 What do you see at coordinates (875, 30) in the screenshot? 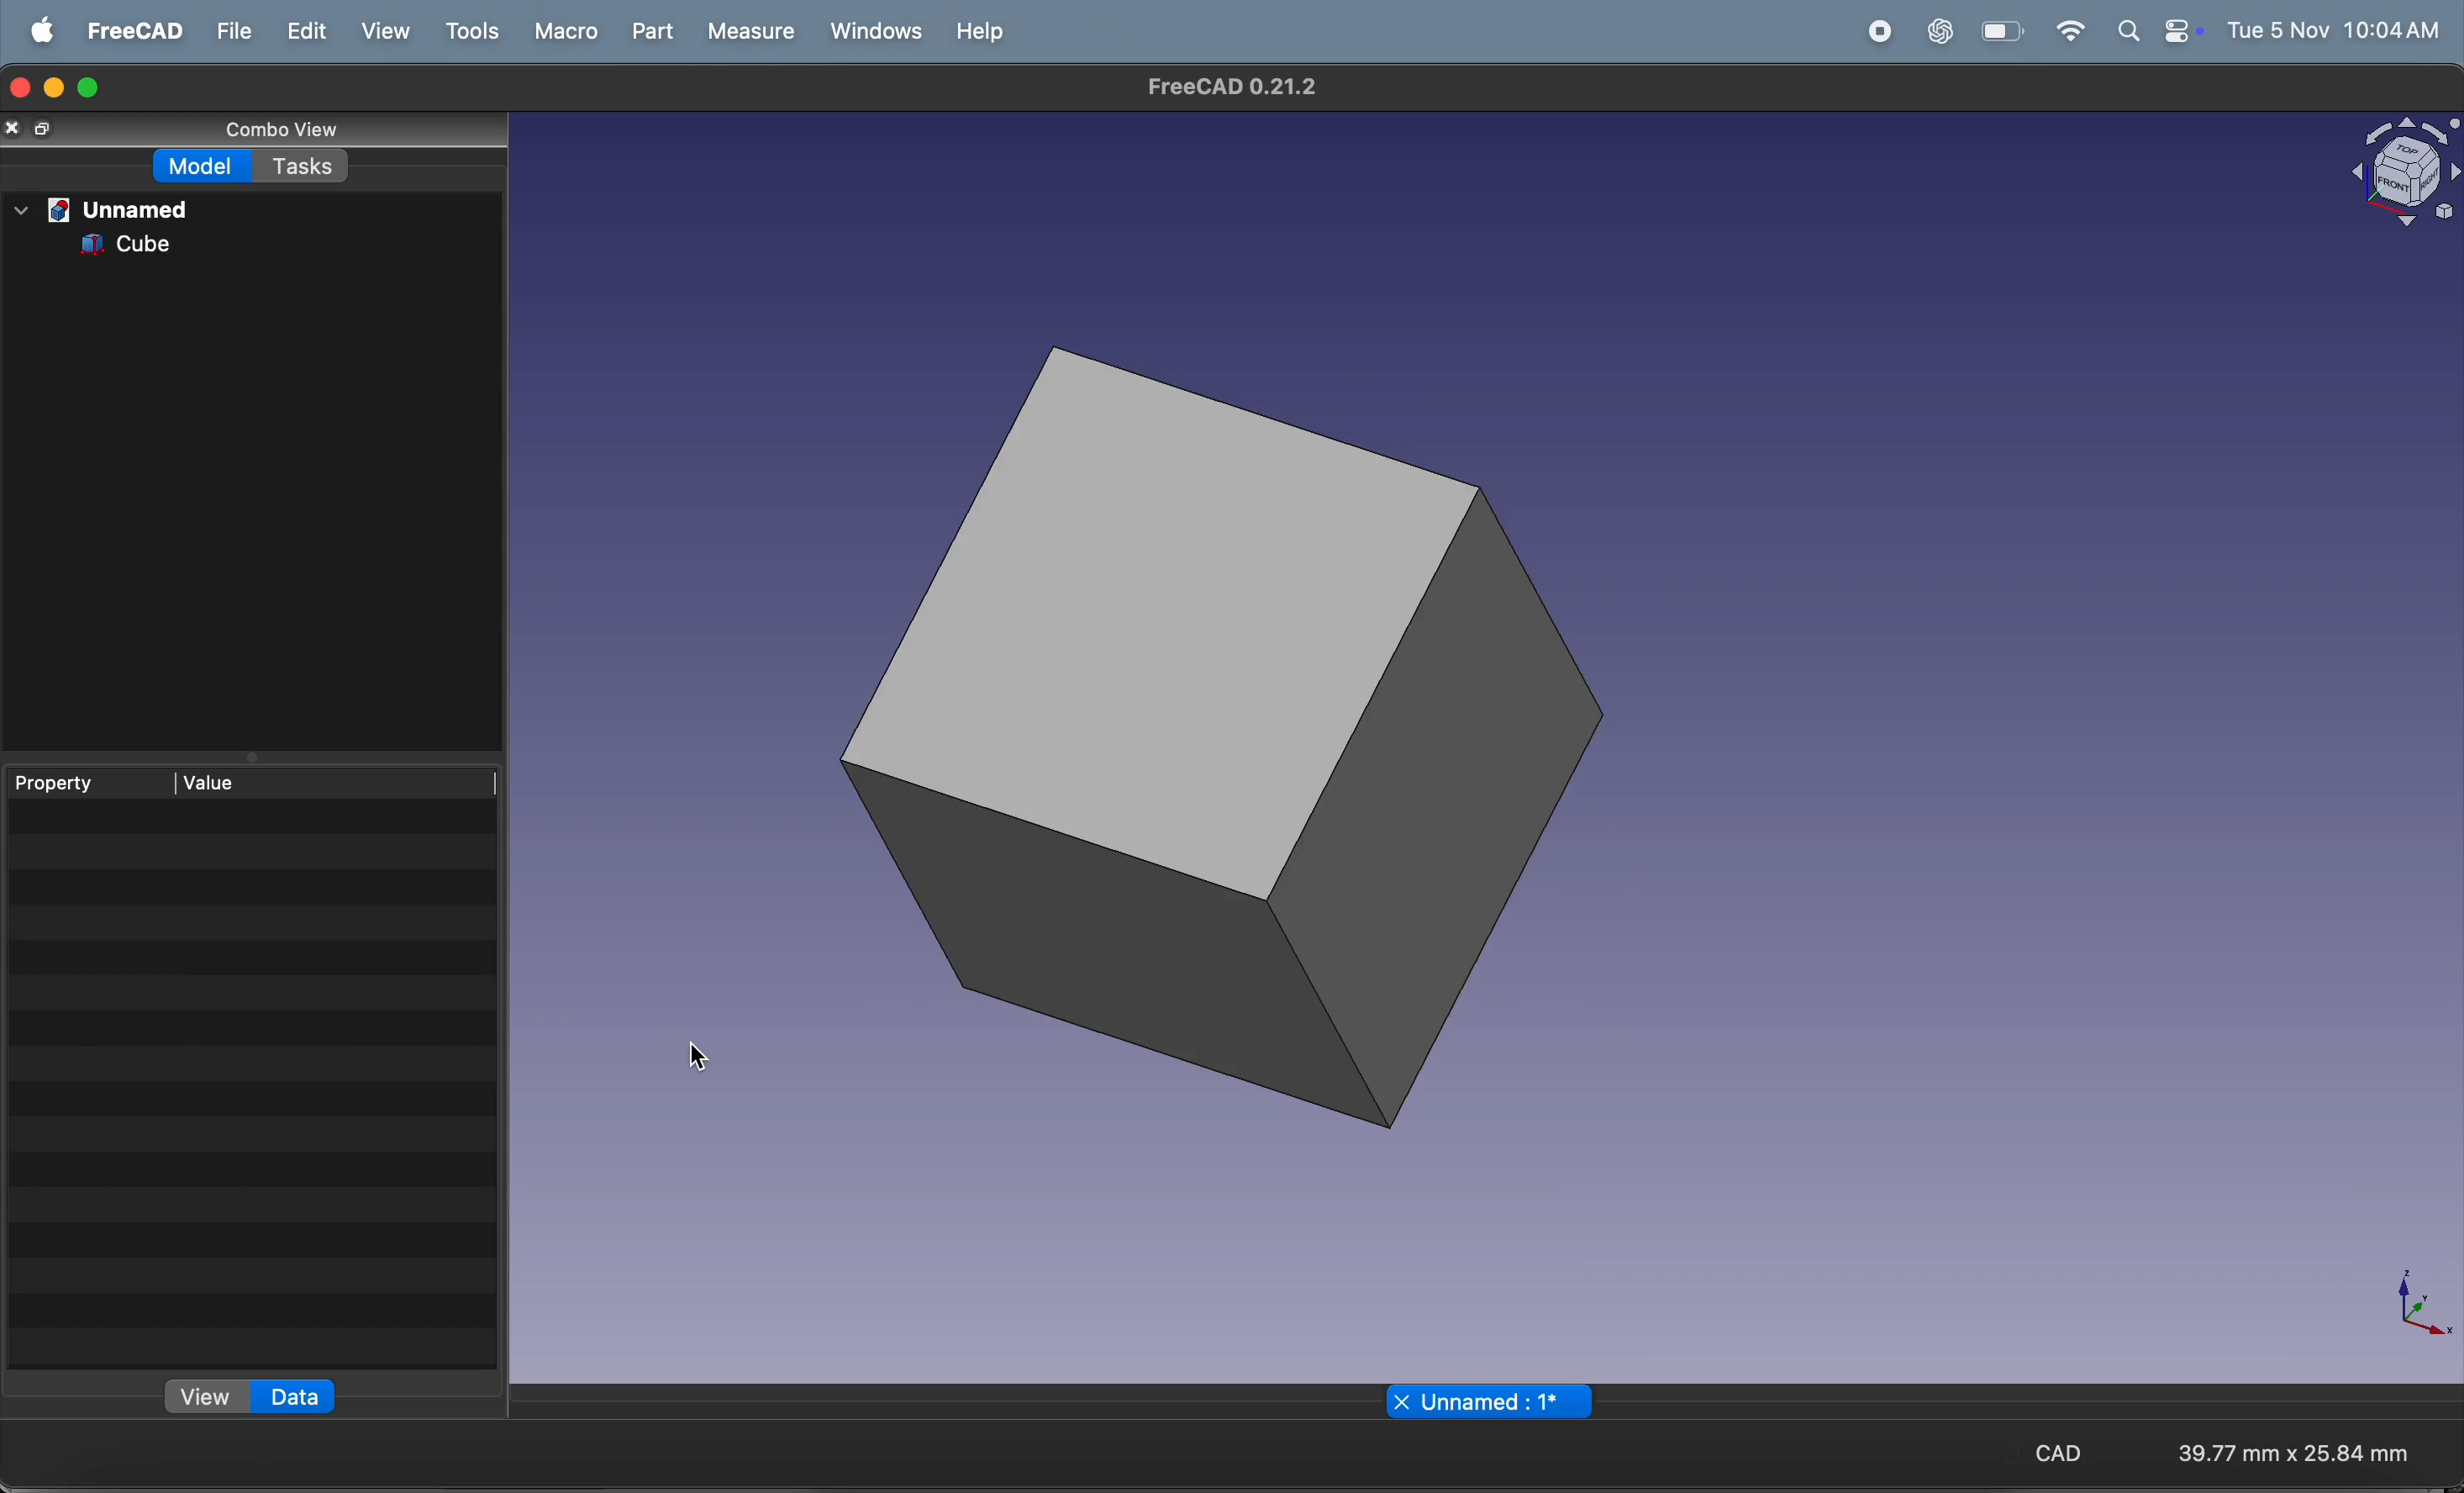
I see `windows` at bounding box center [875, 30].